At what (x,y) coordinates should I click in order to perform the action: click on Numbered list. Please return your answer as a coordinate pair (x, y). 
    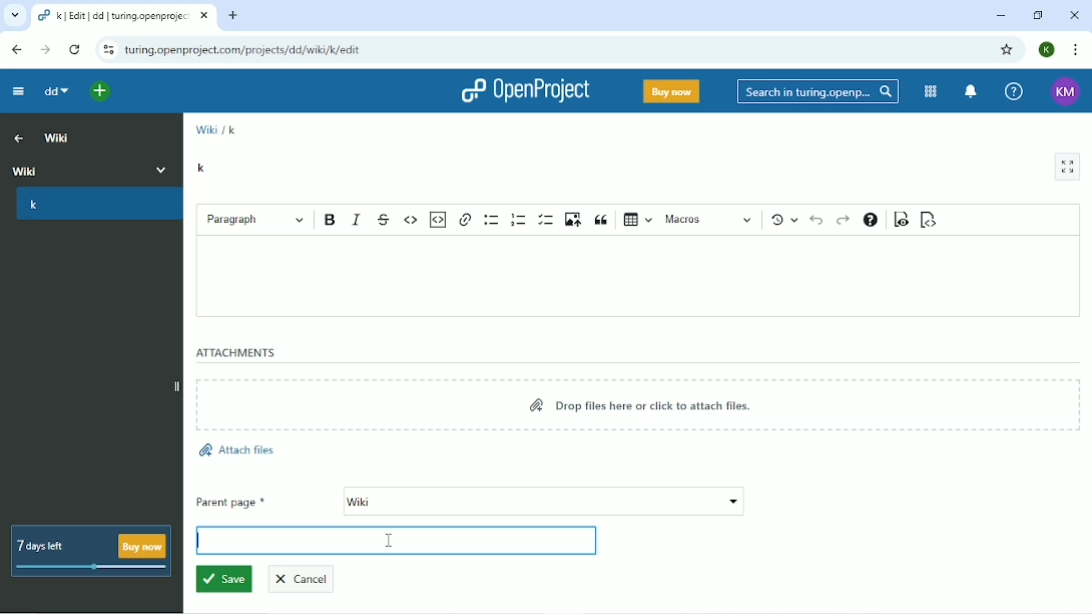
    Looking at the image, I should click on (519, 219).